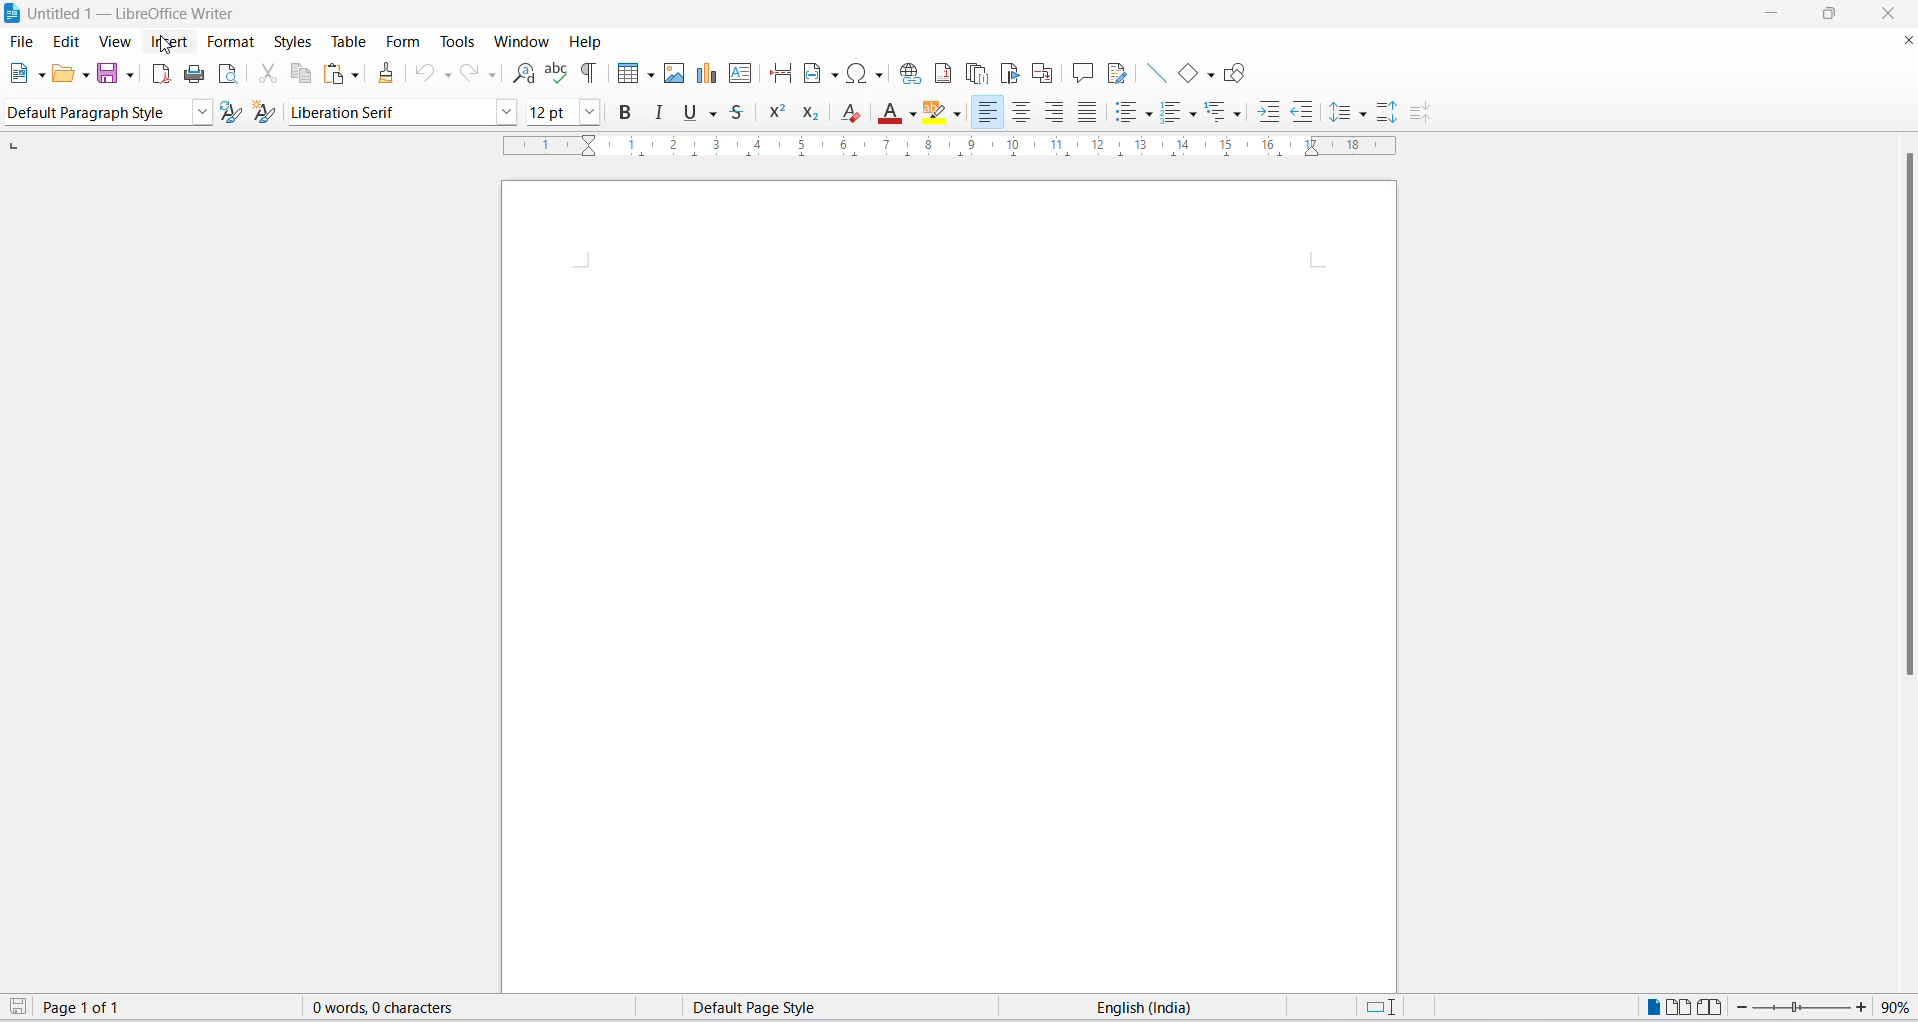 This screenshot has width=1918, height=1022. What do you see at coordinates (1044, 69) in the screenshot?
I see `insert cross-reference` at bounding box center [1044, 69].